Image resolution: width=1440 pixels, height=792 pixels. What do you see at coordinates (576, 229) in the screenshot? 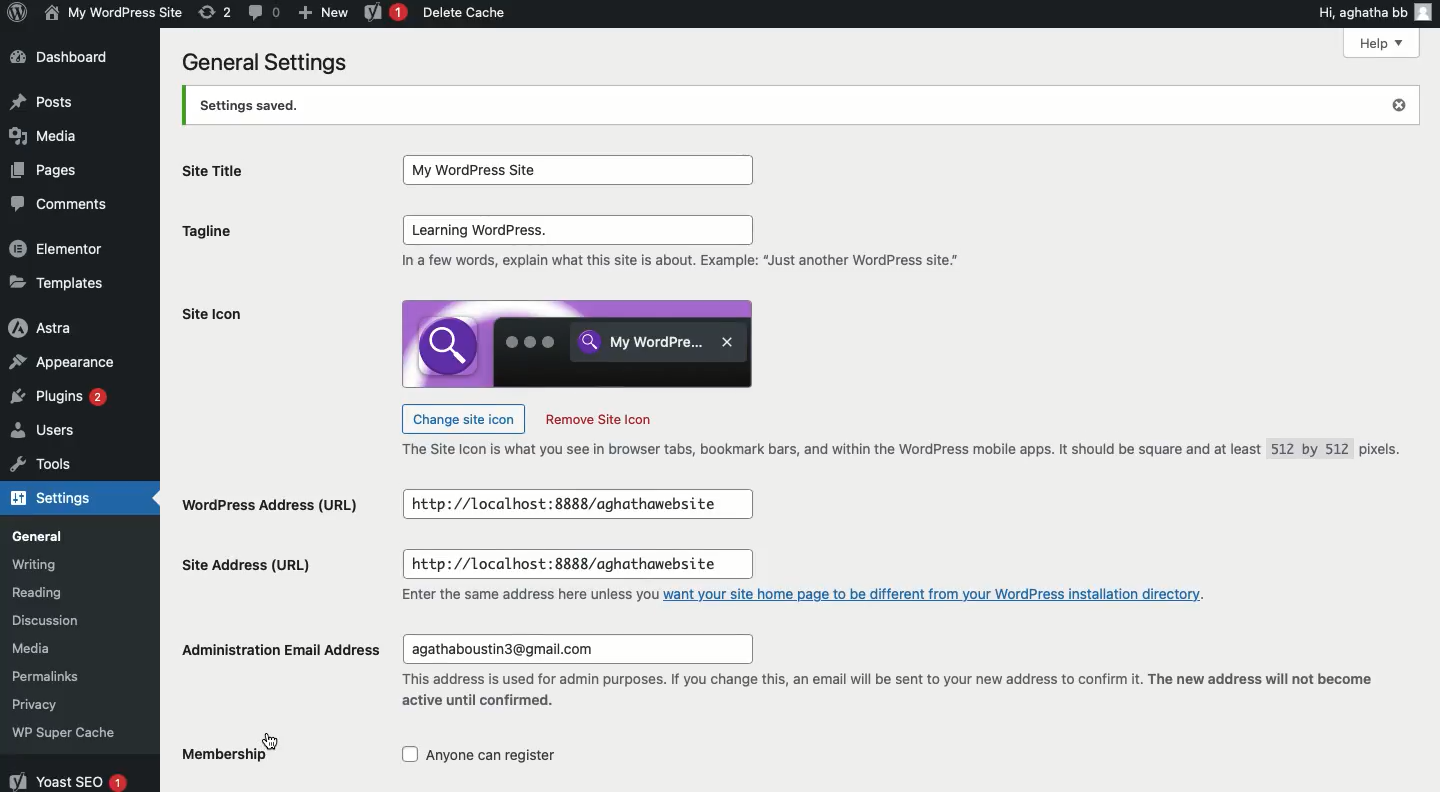
I see `Learning WordPress.` at bounding box center [576, 229].